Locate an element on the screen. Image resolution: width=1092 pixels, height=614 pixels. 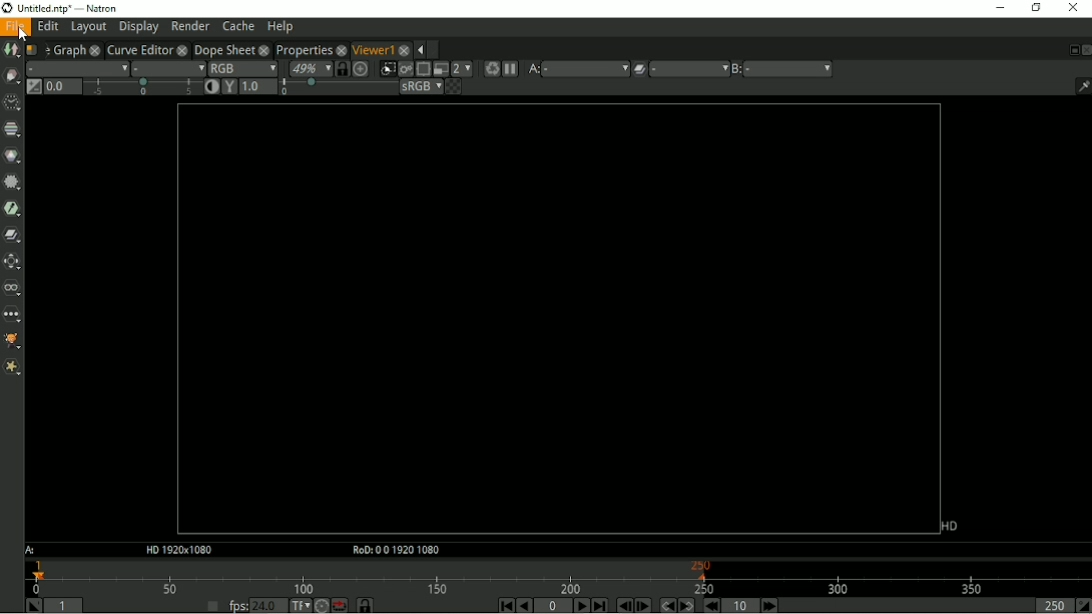
close is located at coordinates (182, 49).